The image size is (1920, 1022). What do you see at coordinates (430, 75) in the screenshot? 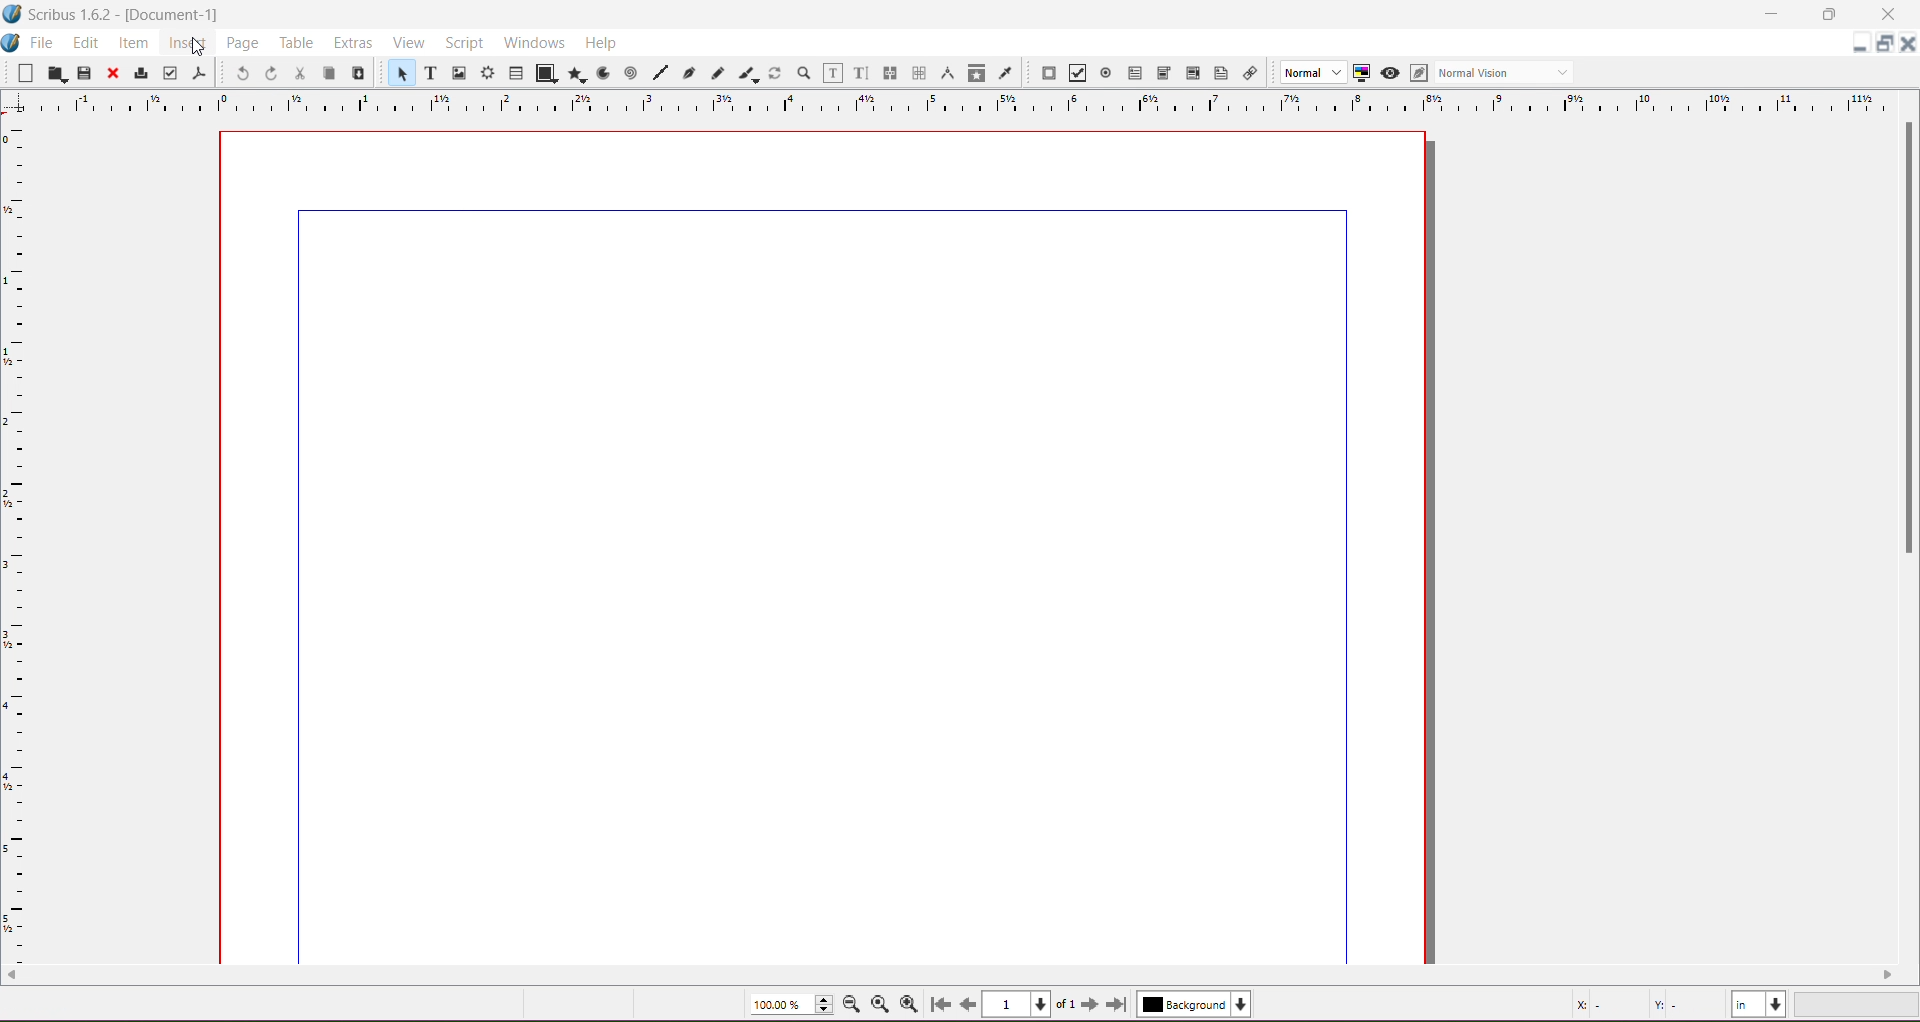
I see `Text Frame` at bounding box center [430, 75].